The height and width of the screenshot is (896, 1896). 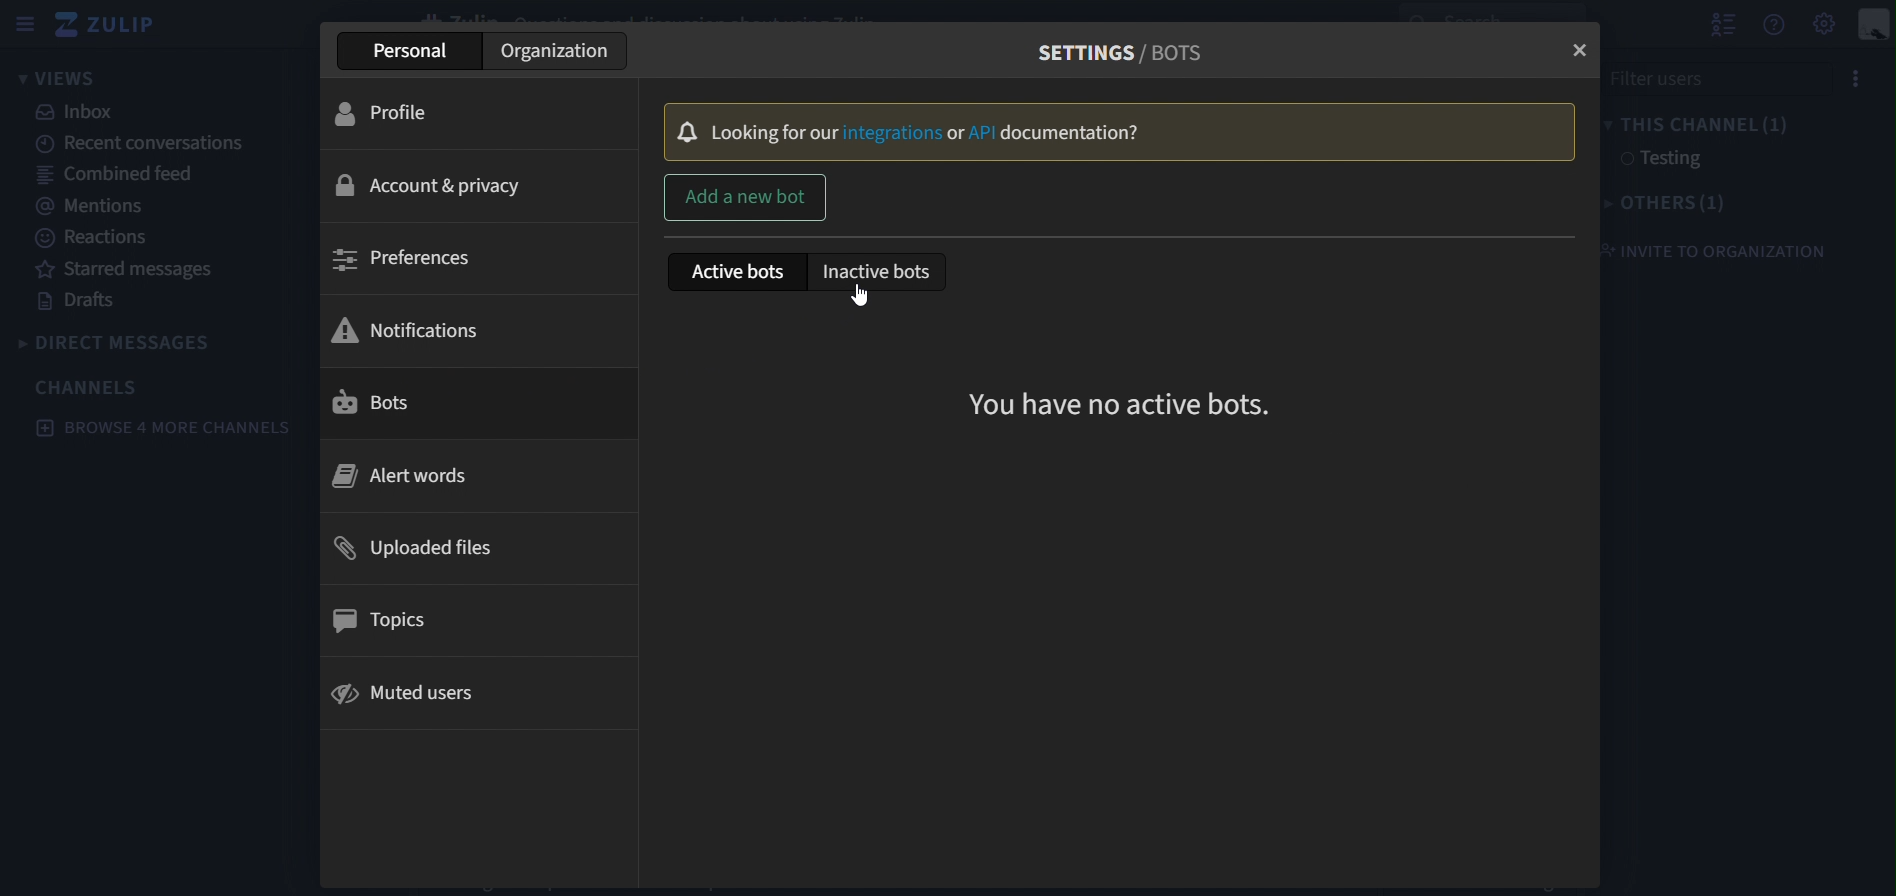 I want to click on Locking for our, so click(x=772, y=132).